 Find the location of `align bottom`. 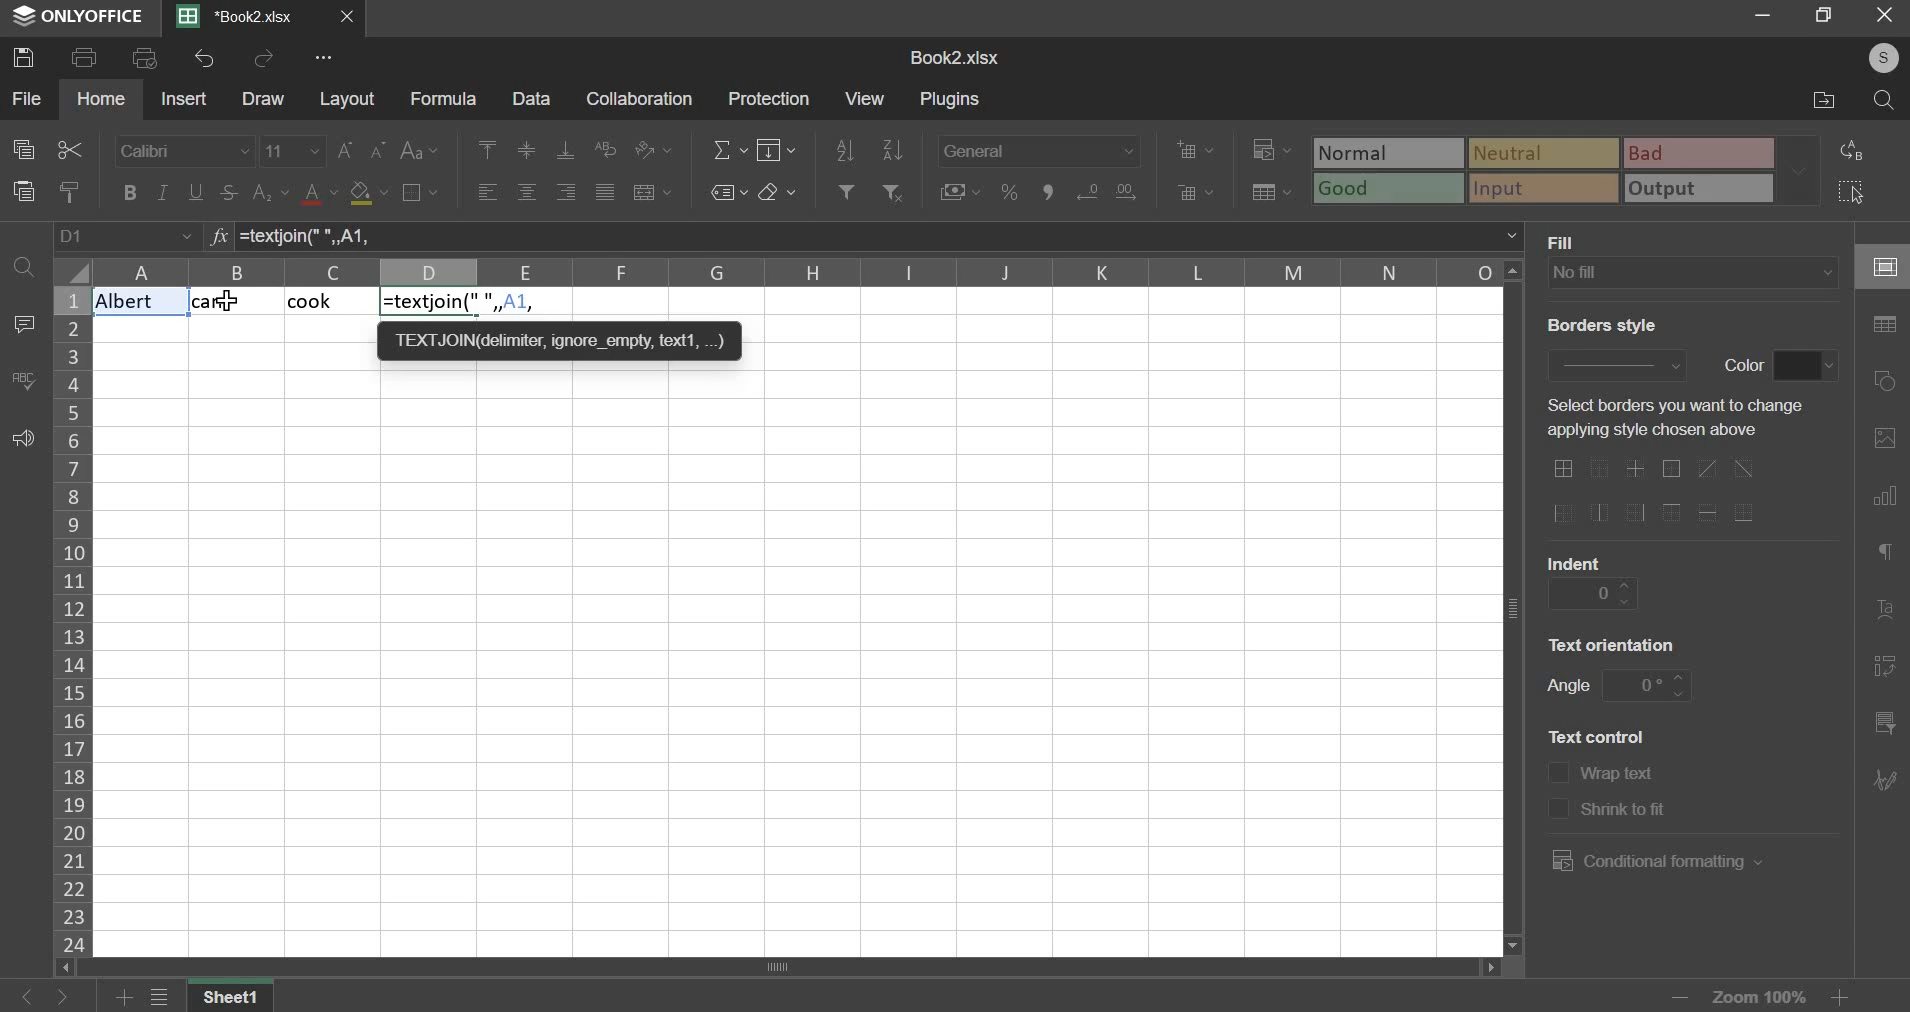

align bottom is located at coordinates (566, 150).